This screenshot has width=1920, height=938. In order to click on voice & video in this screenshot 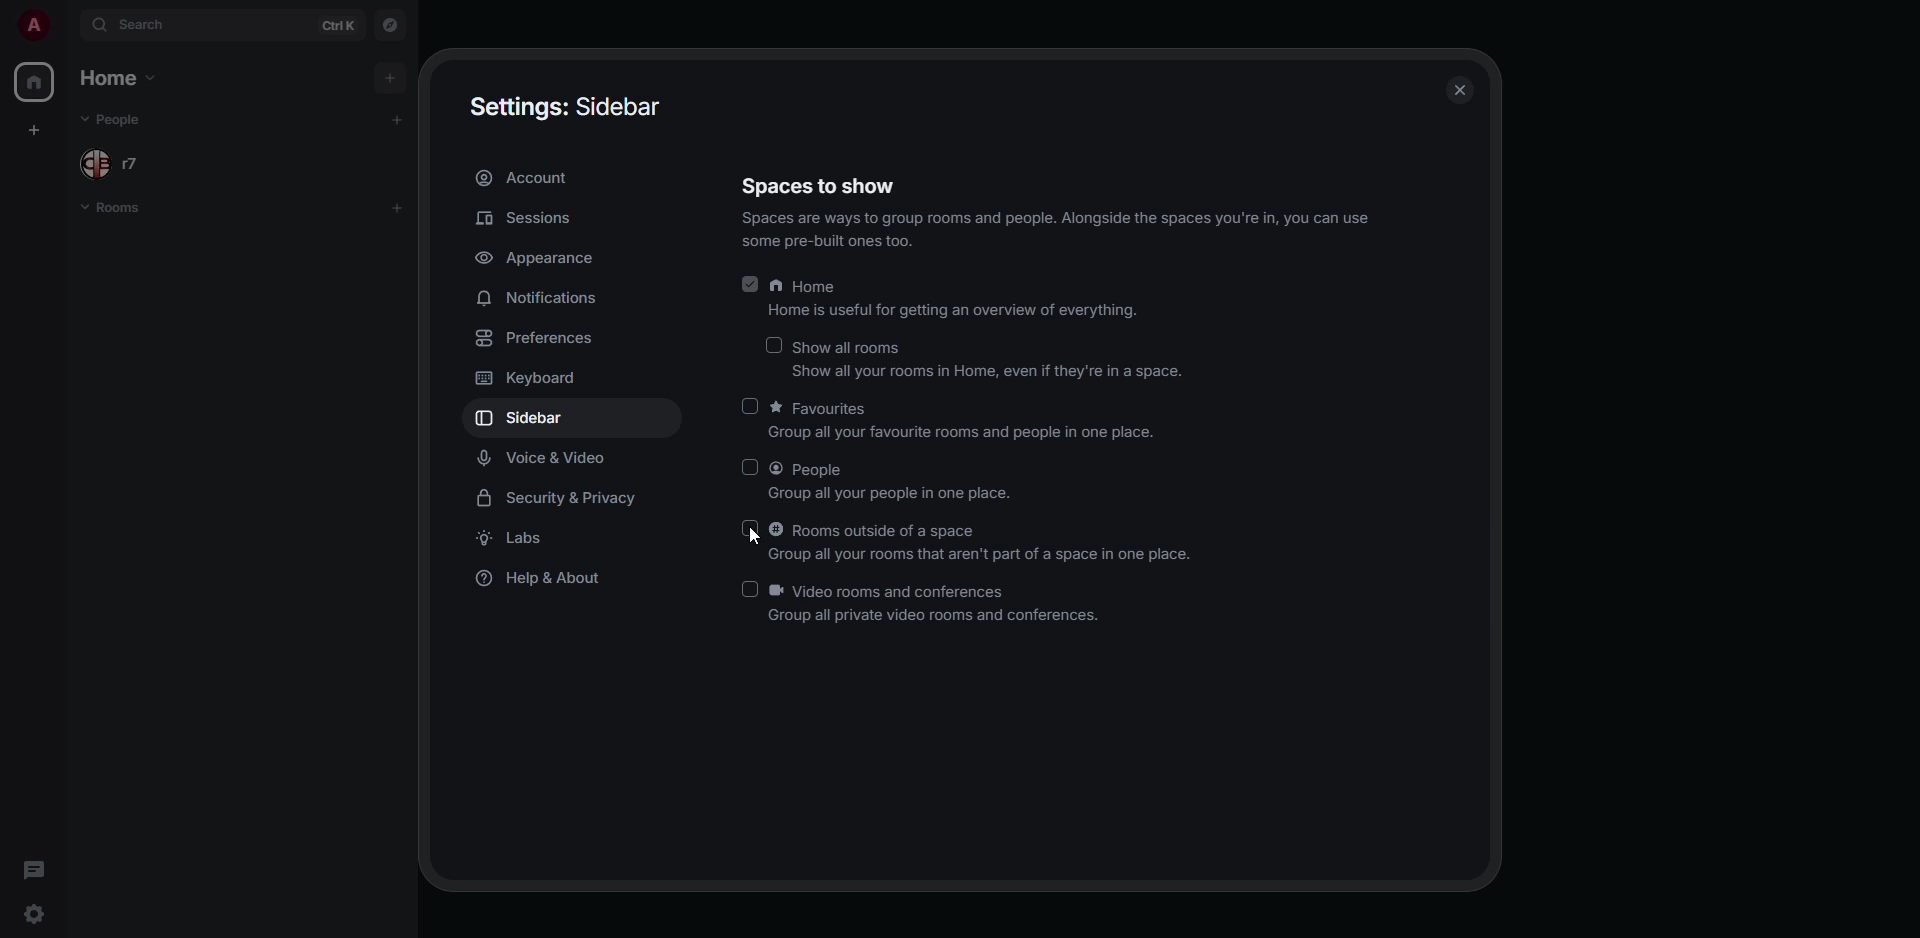, I will do `click(538, 460)`.